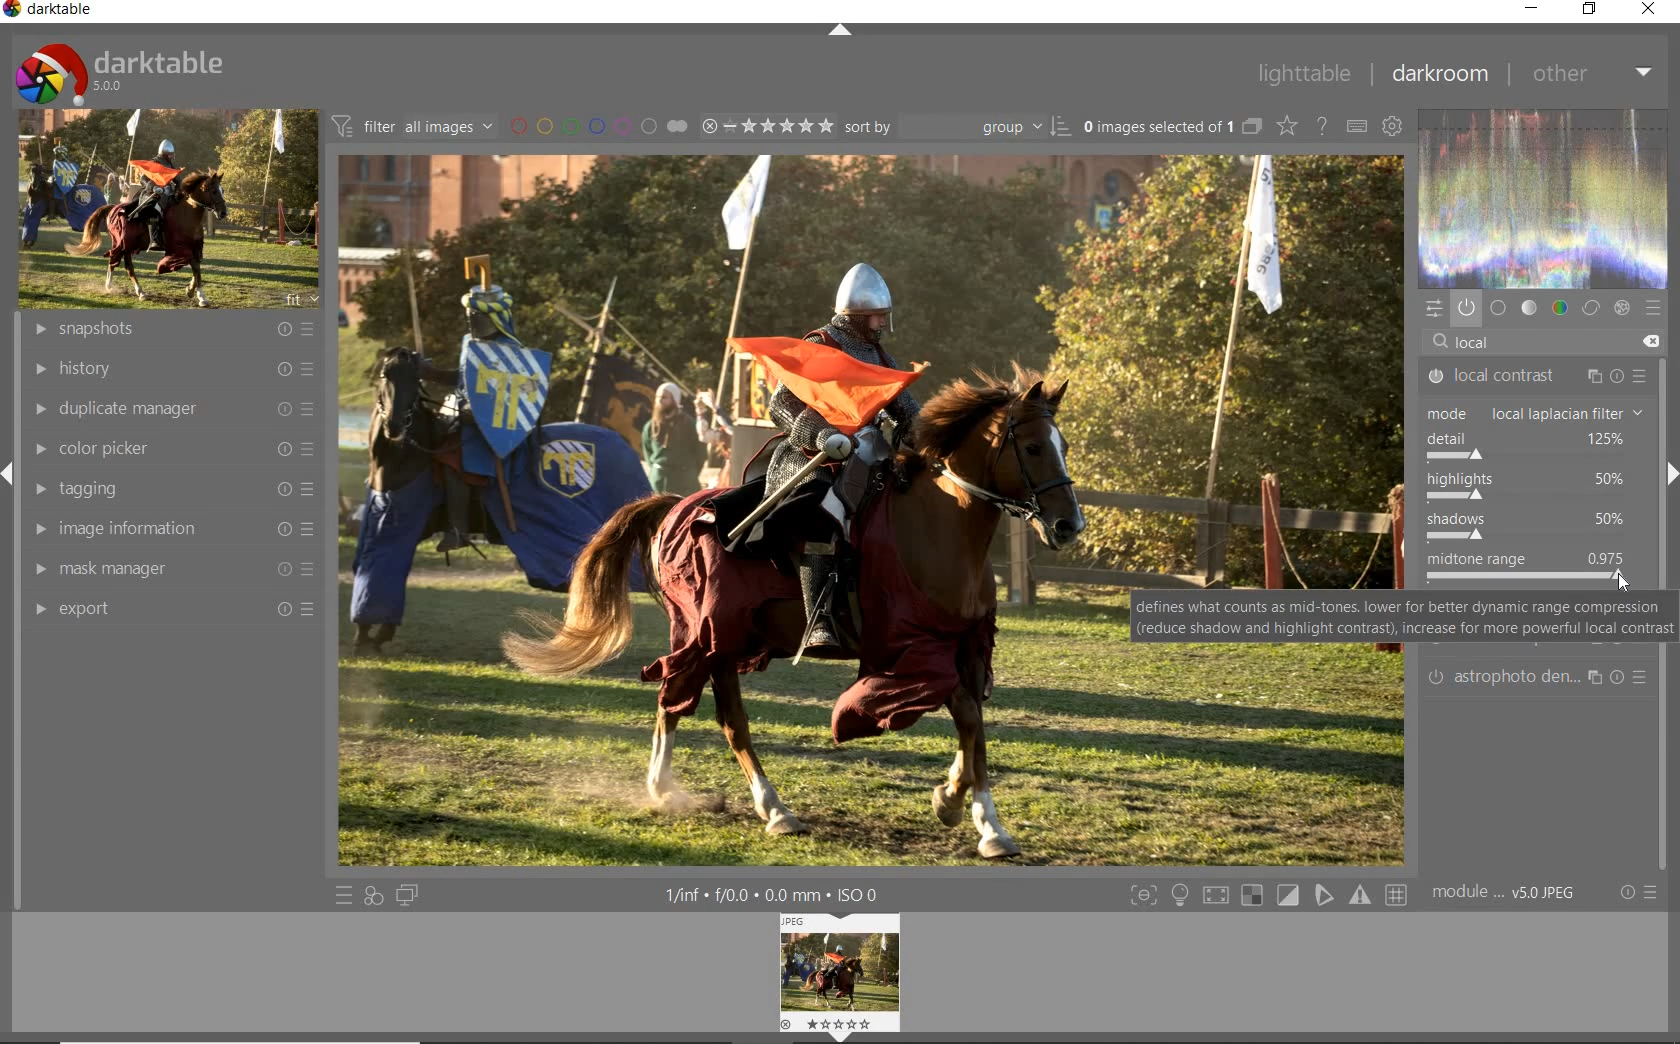 This screenshot has height=1044, width=1680. What do you see at coordinates (171, 331) in the screenshot?
I see `snapshots` at bounding box center [171, 331].